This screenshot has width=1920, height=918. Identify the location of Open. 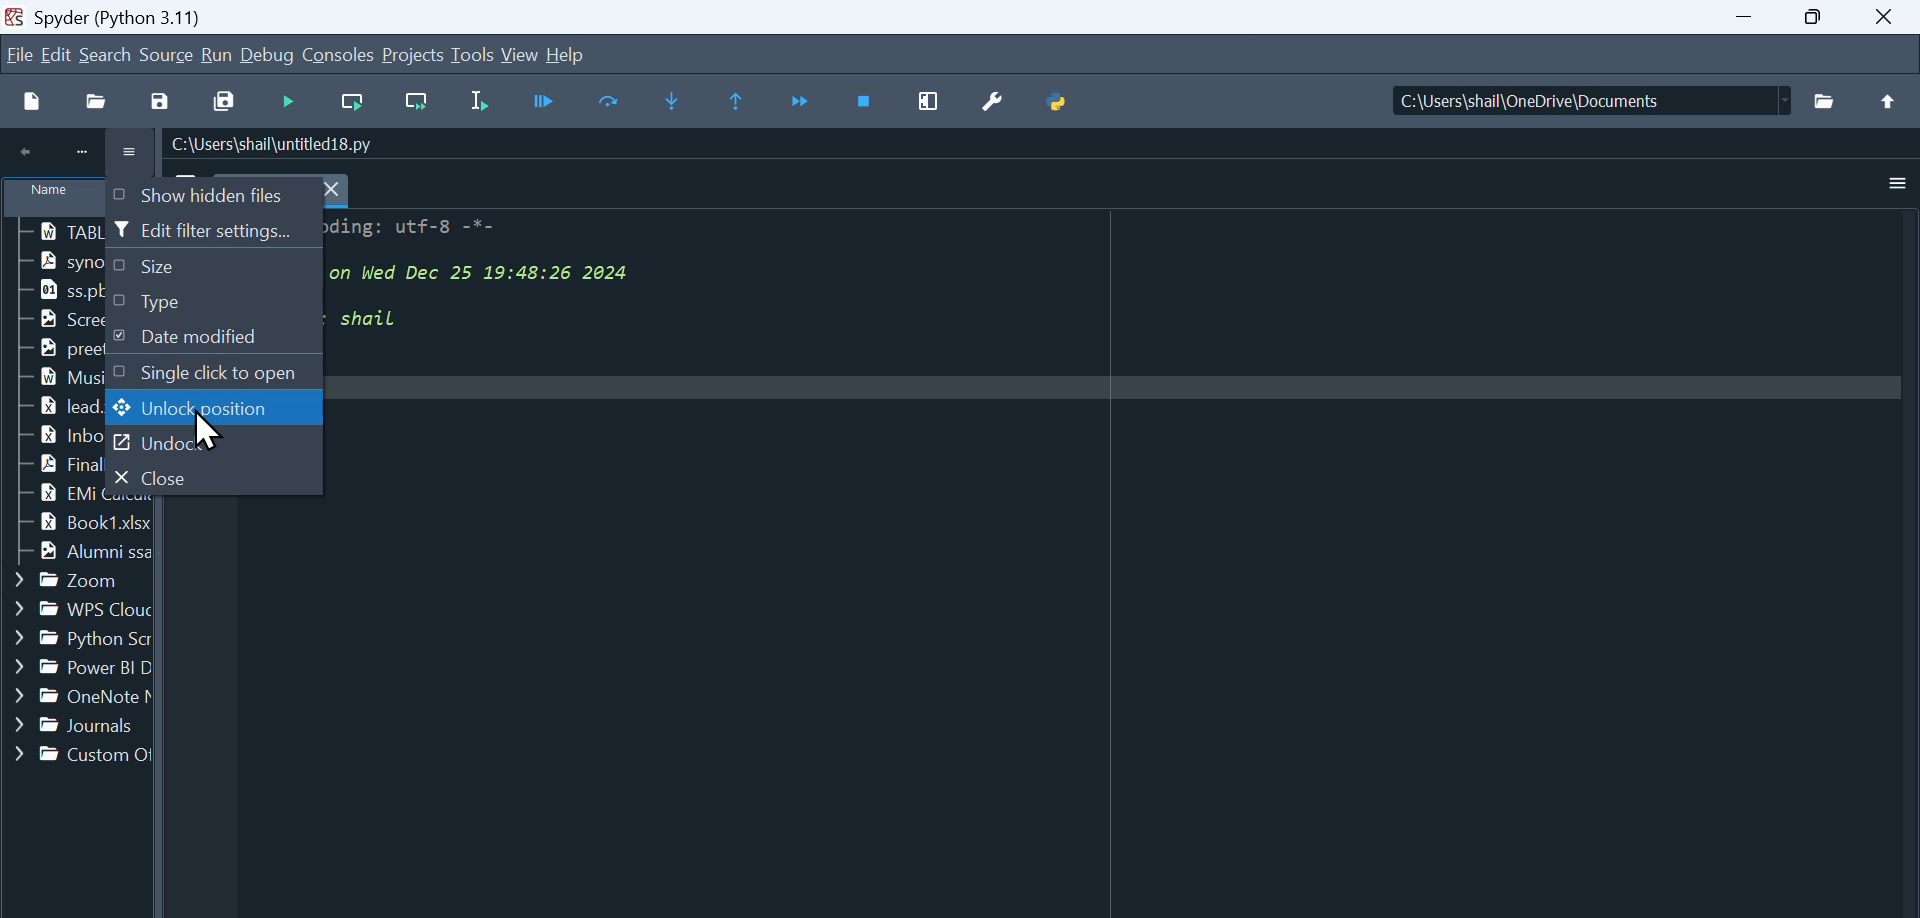
(100, 100).